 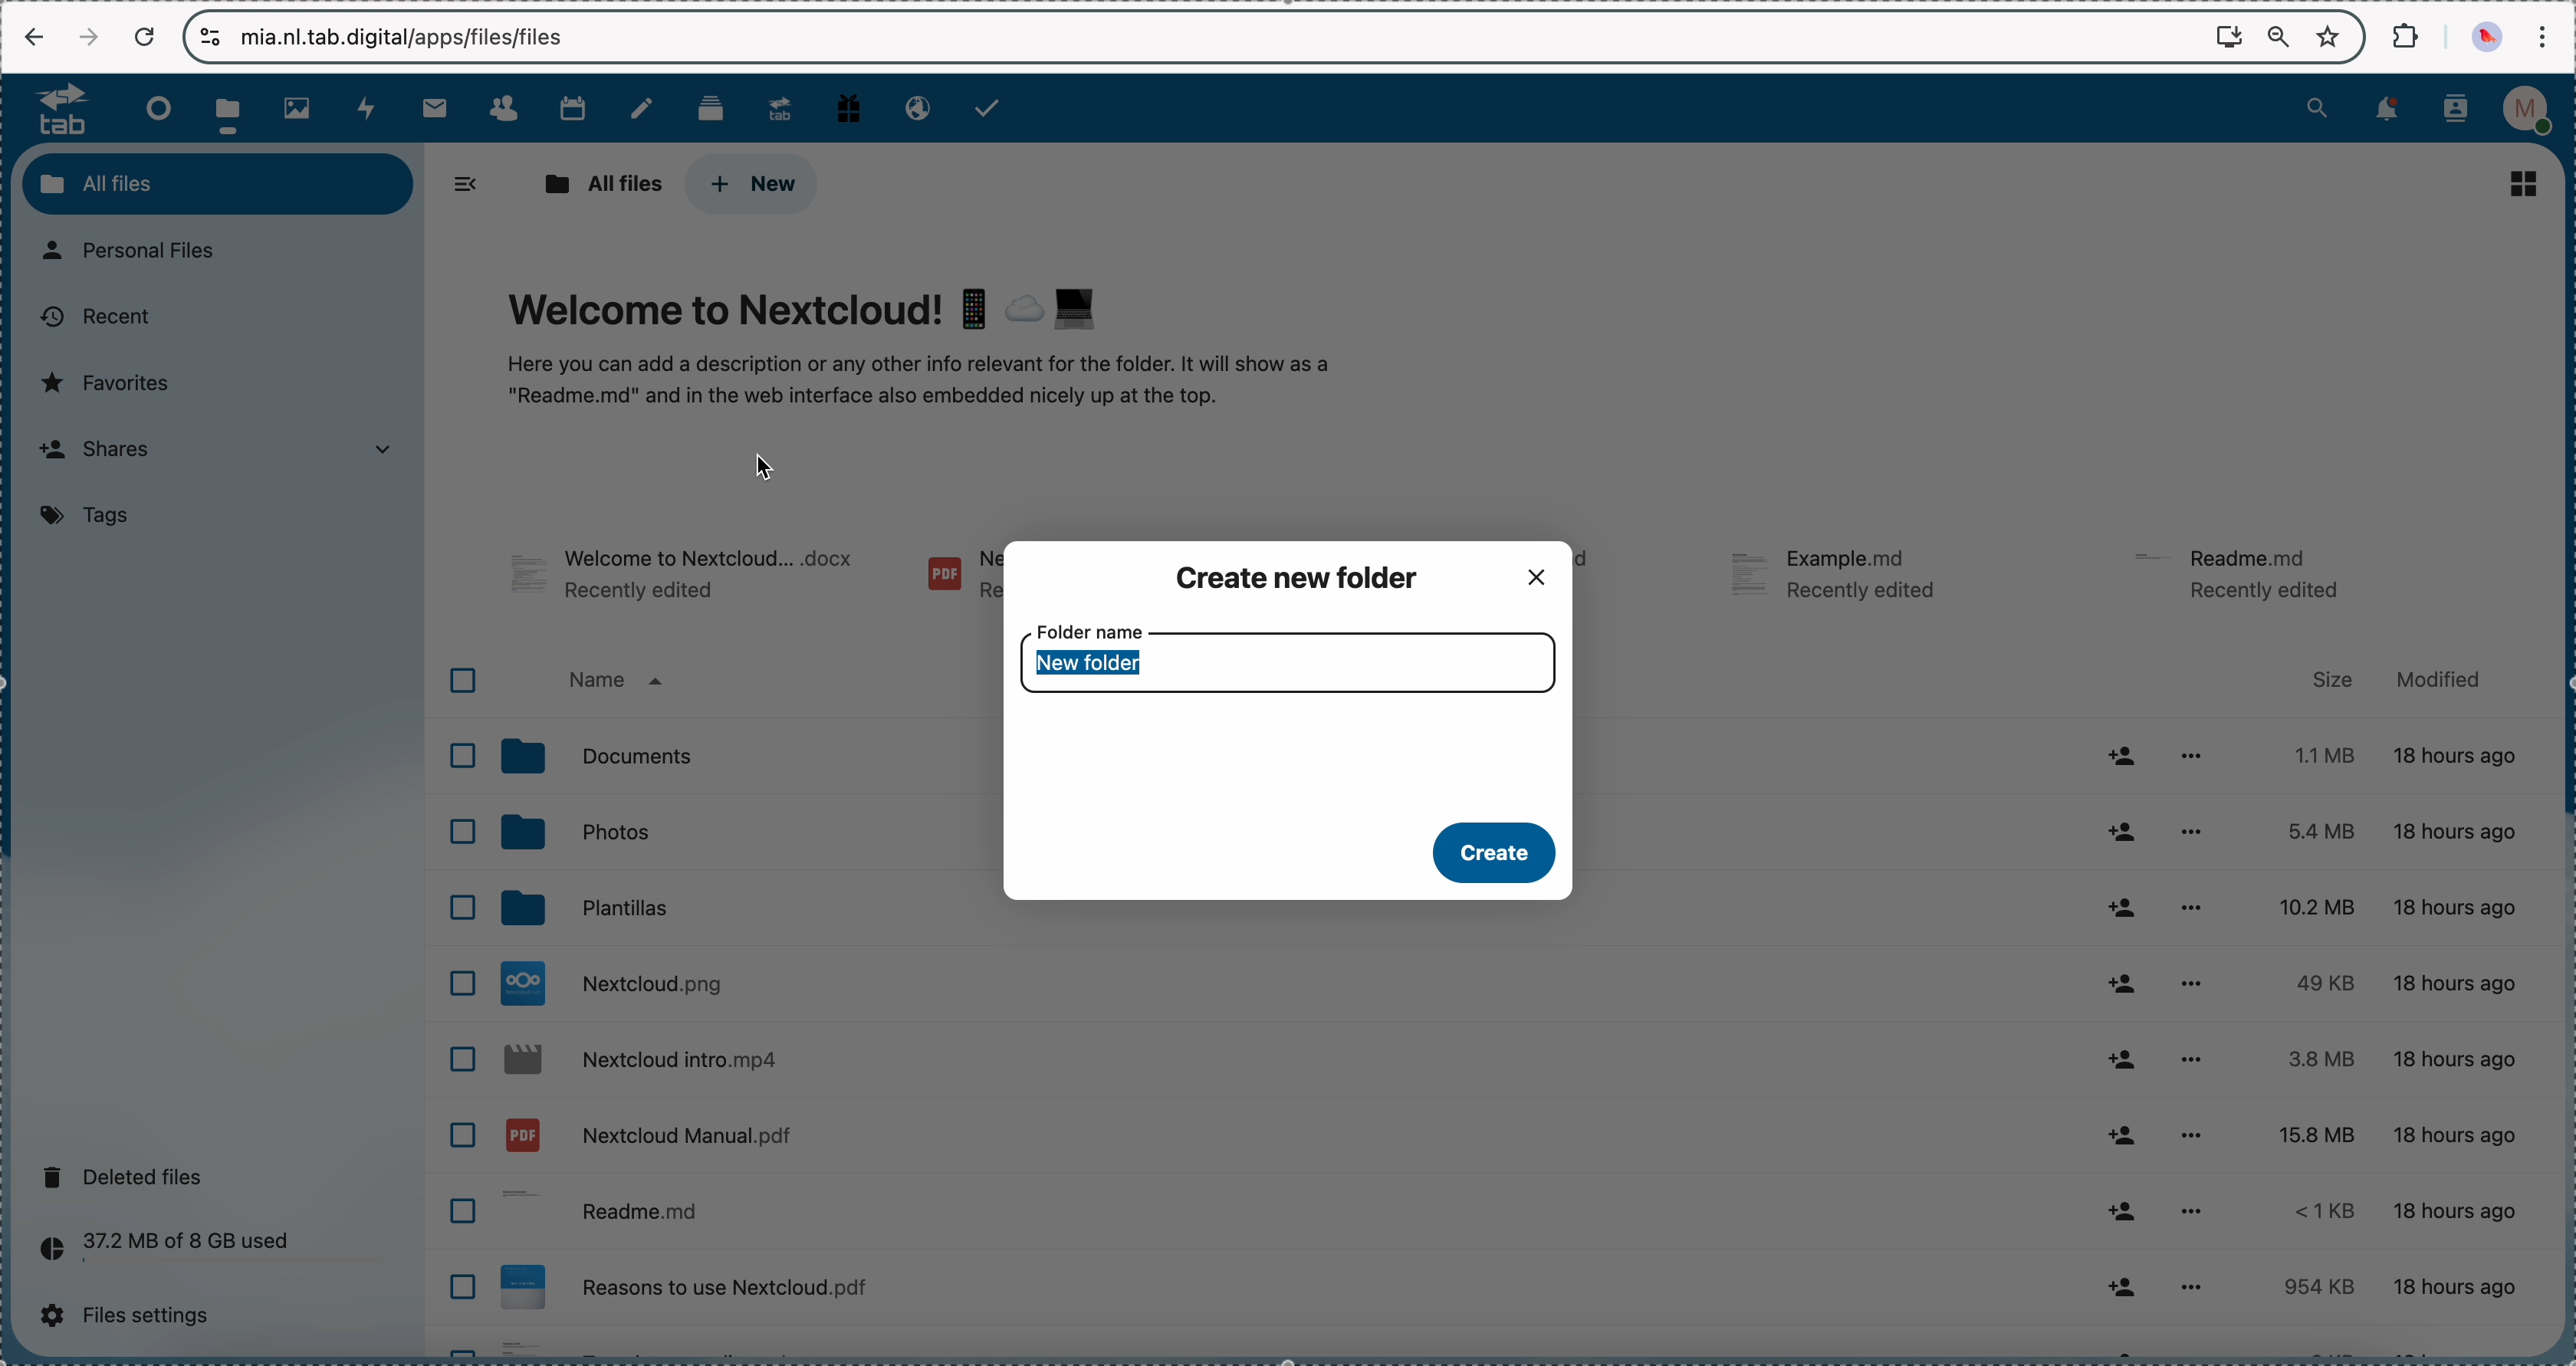 What do you see at coordinates (1279, 1291) in the screenshot?
I see `file` at bounding box center [1279, 1291].